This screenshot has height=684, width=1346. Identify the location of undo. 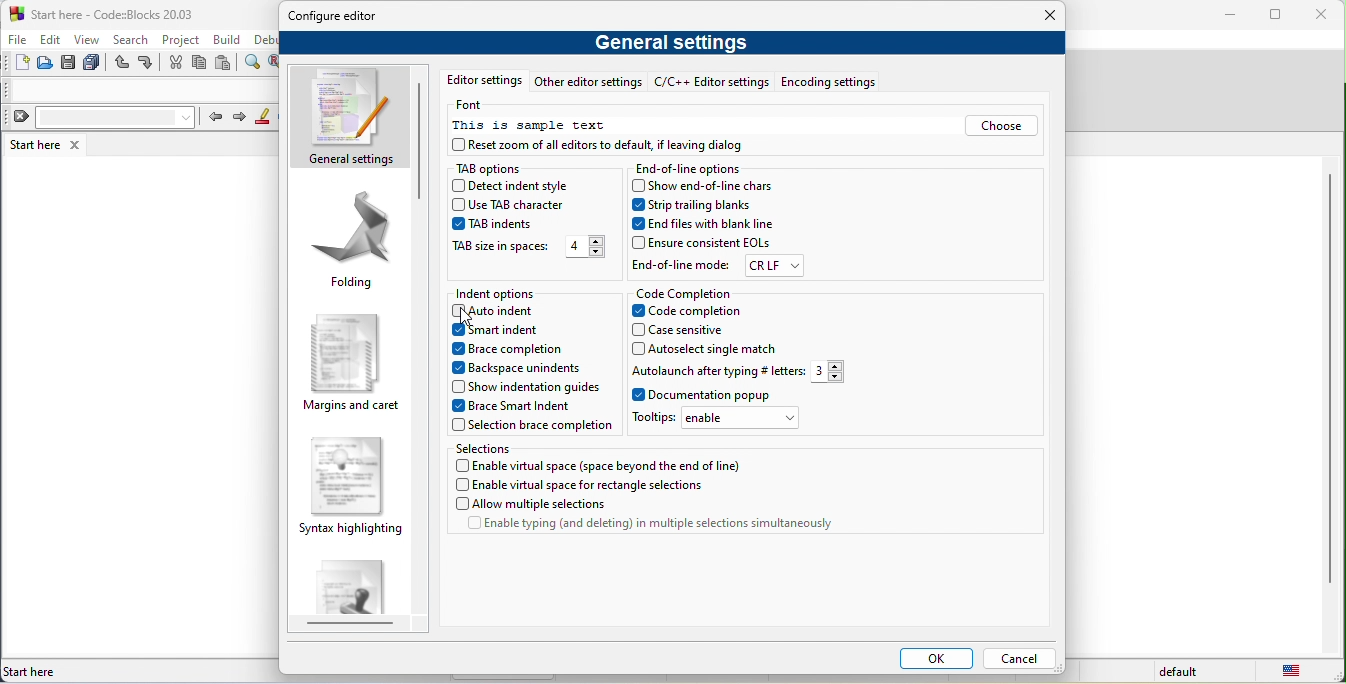
(122, 67).